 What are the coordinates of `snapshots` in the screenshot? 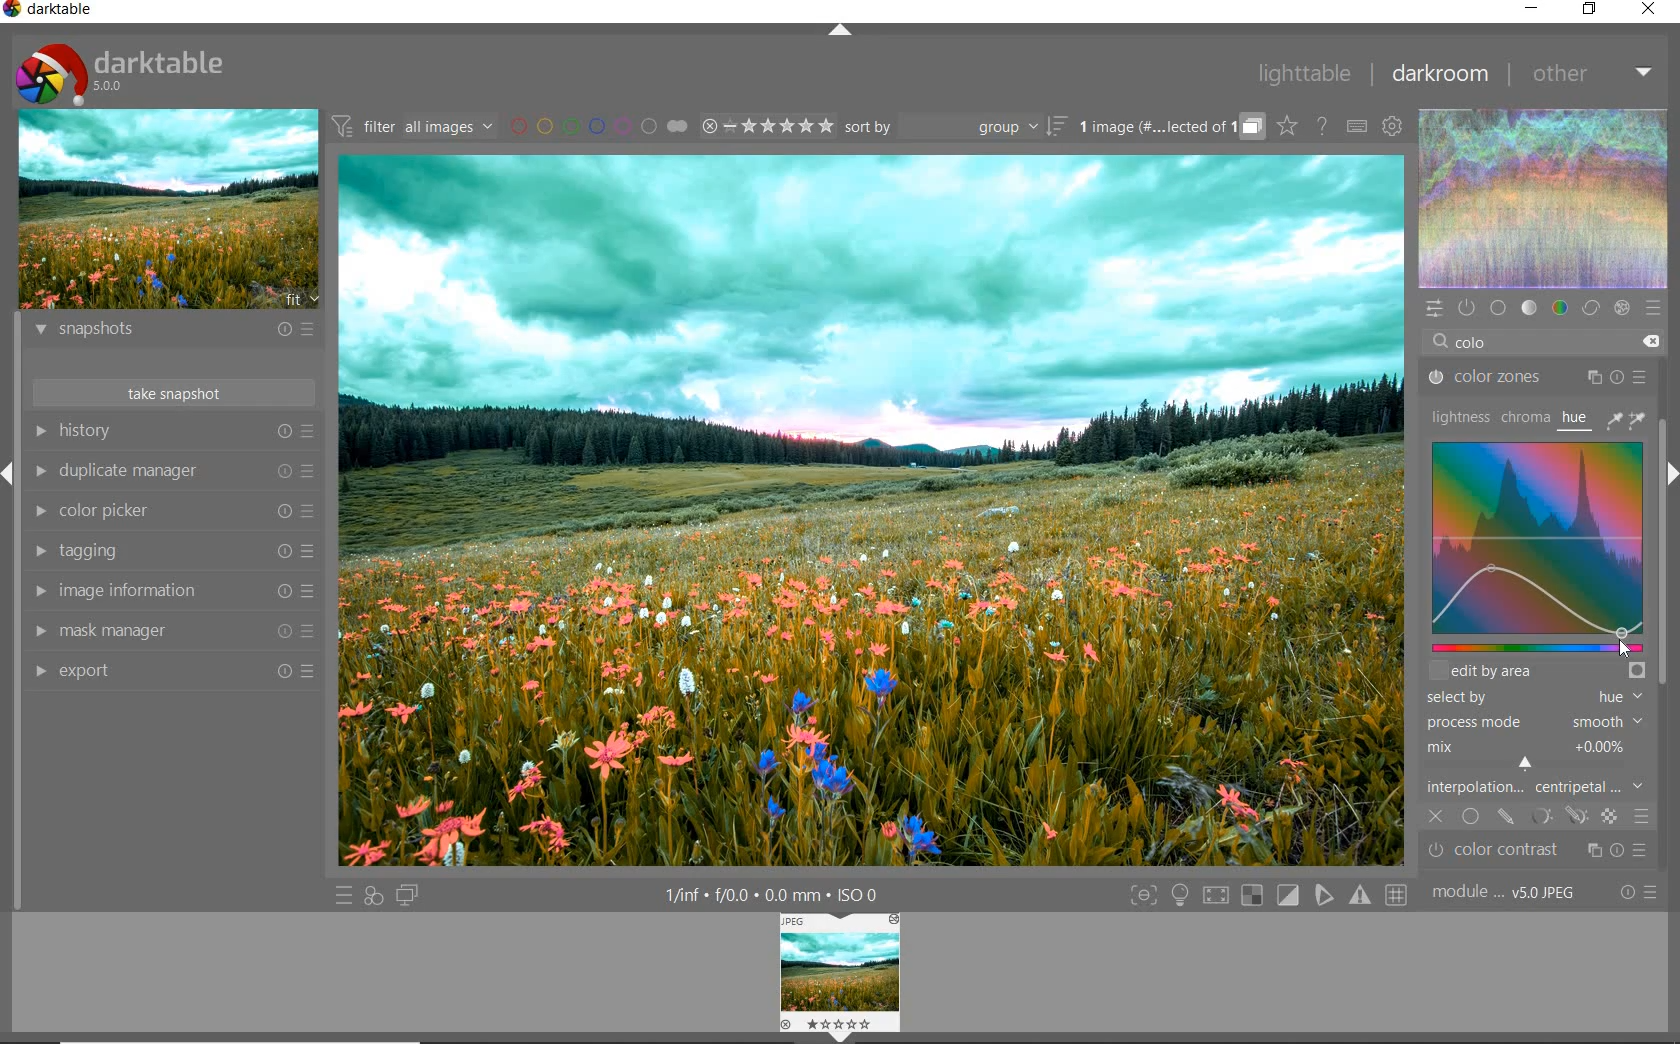 It's located at (170, 333).